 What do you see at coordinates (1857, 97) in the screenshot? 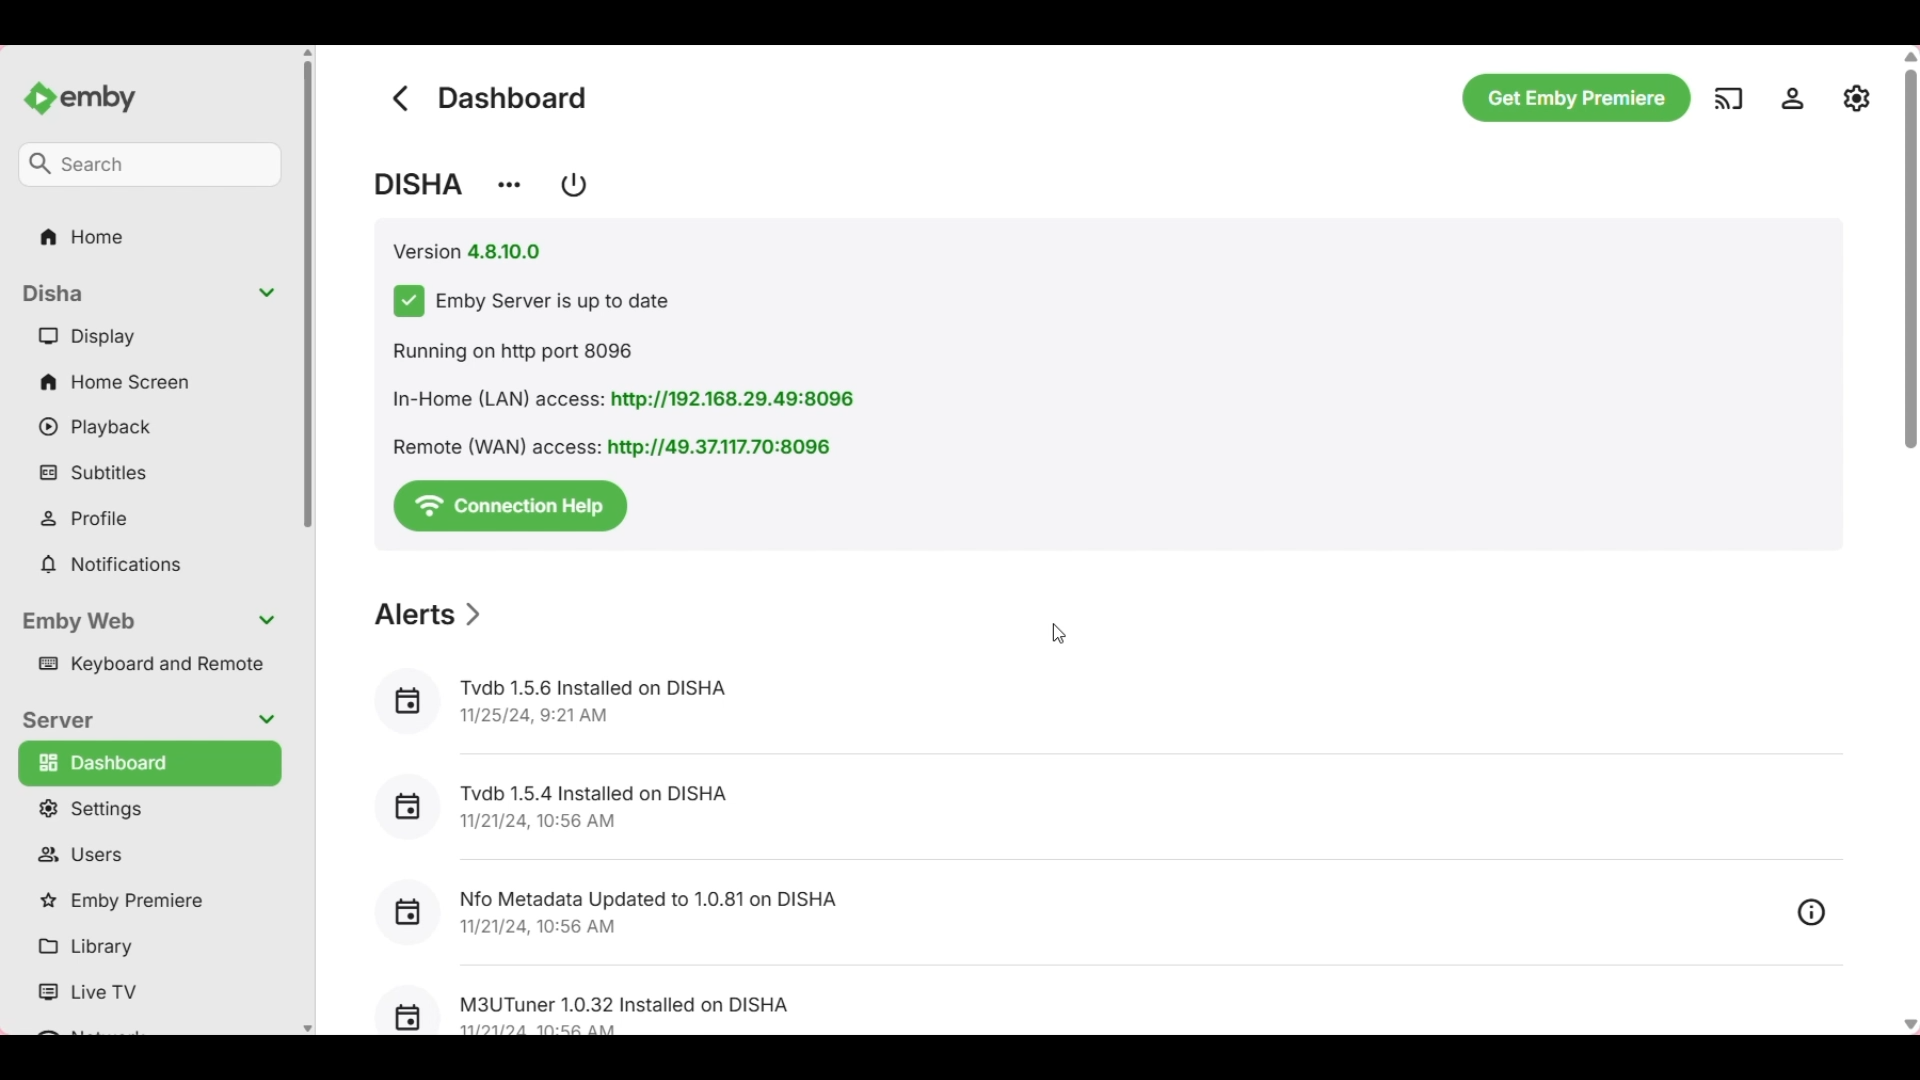
I see `Manage EMBY server` at bounding box center [1857, 97].